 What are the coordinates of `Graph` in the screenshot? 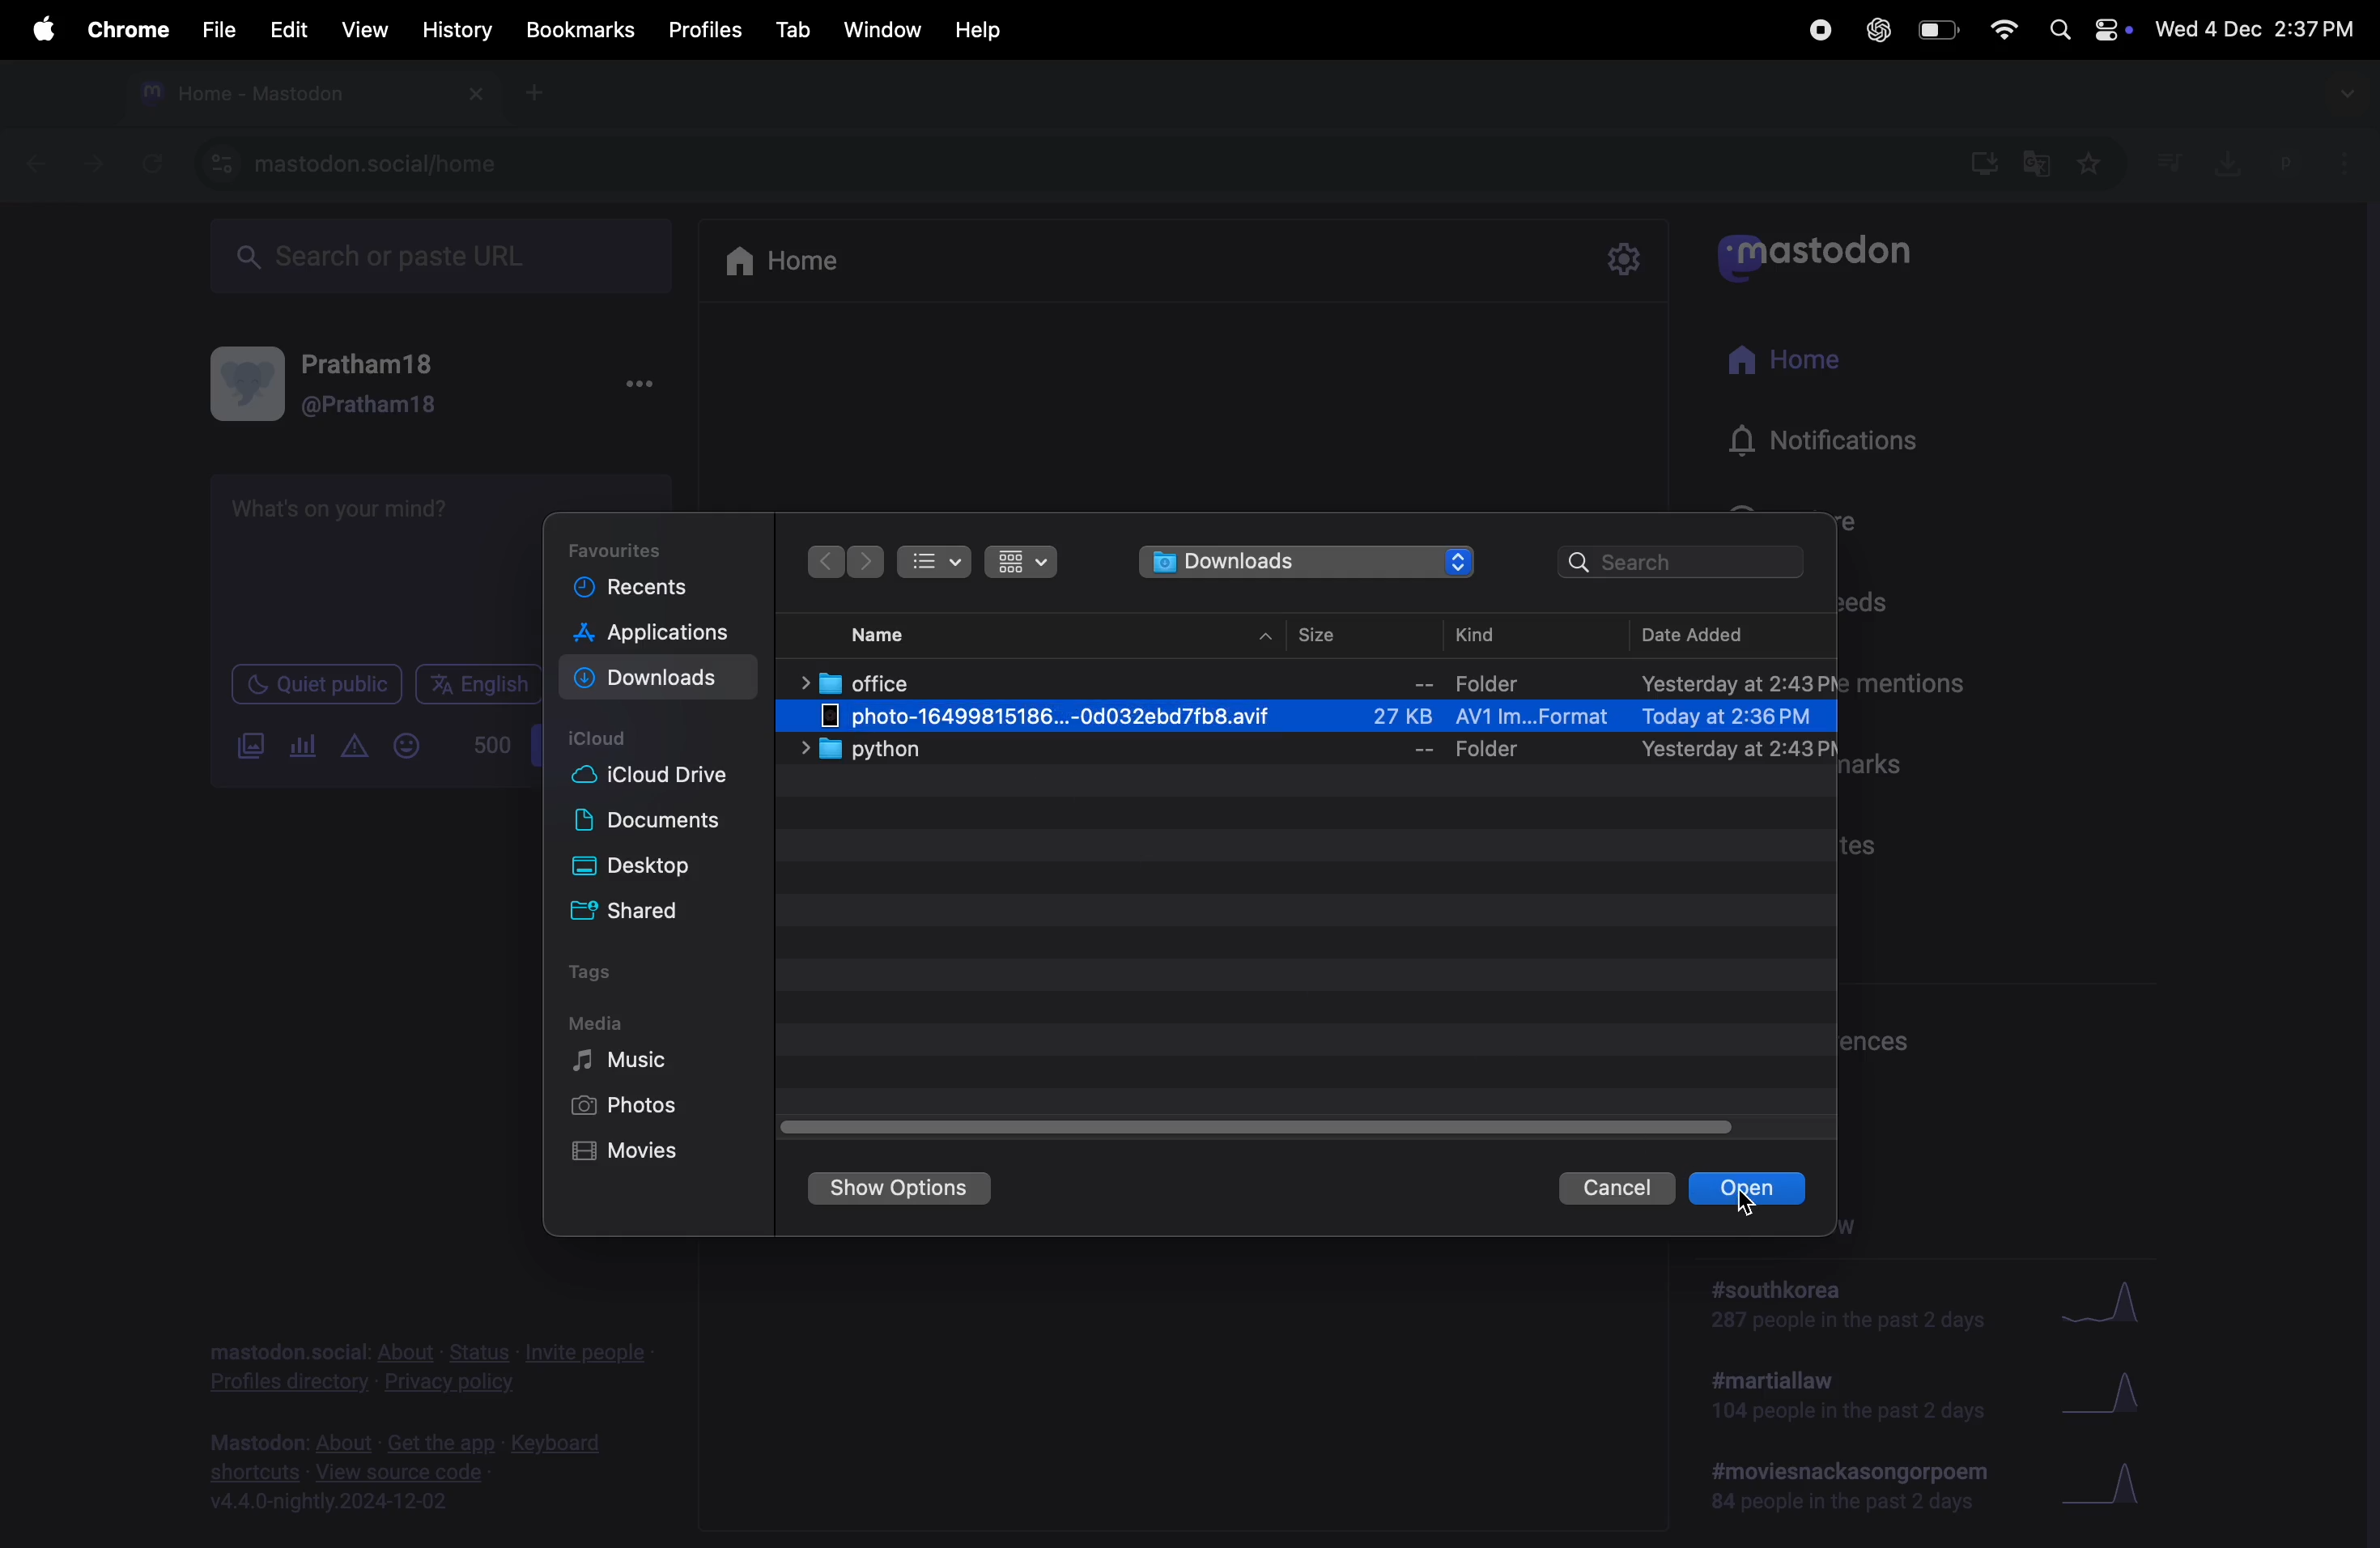 It's located at (2108, 1399).